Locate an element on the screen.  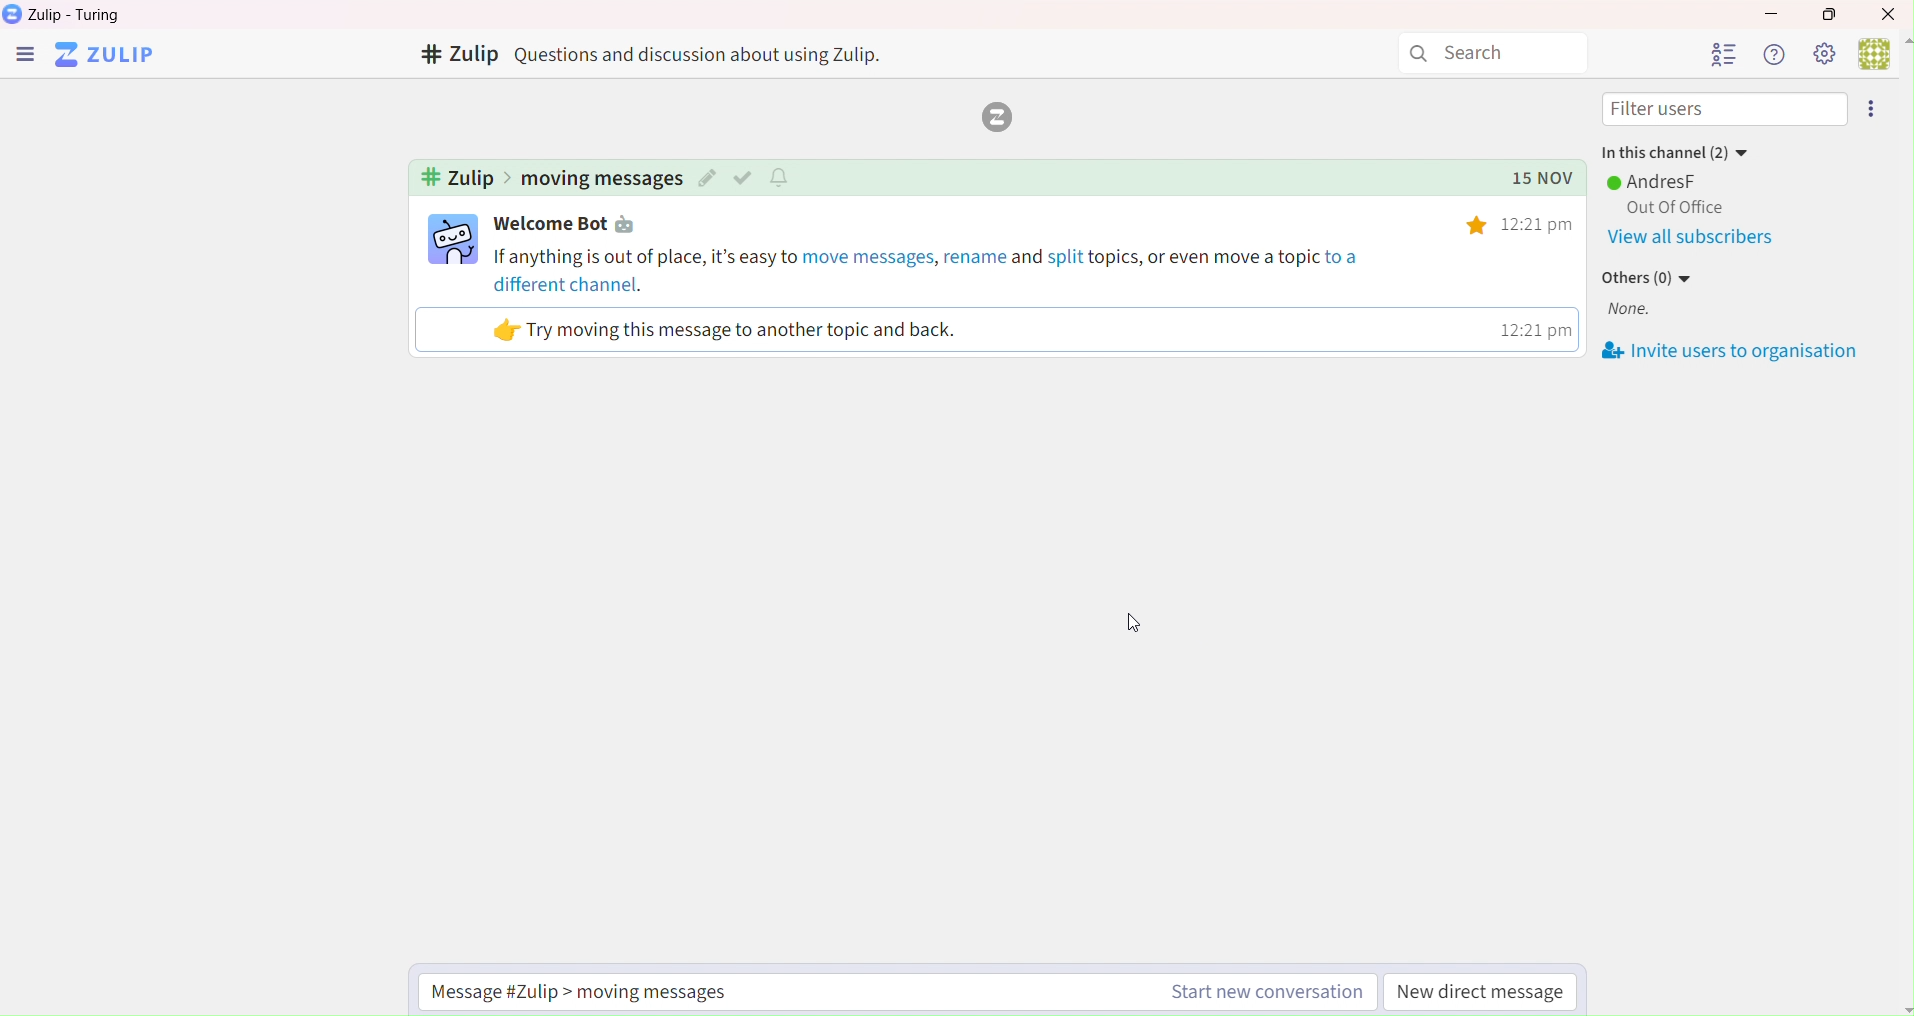
menu is located at coordinates (1875, 109).